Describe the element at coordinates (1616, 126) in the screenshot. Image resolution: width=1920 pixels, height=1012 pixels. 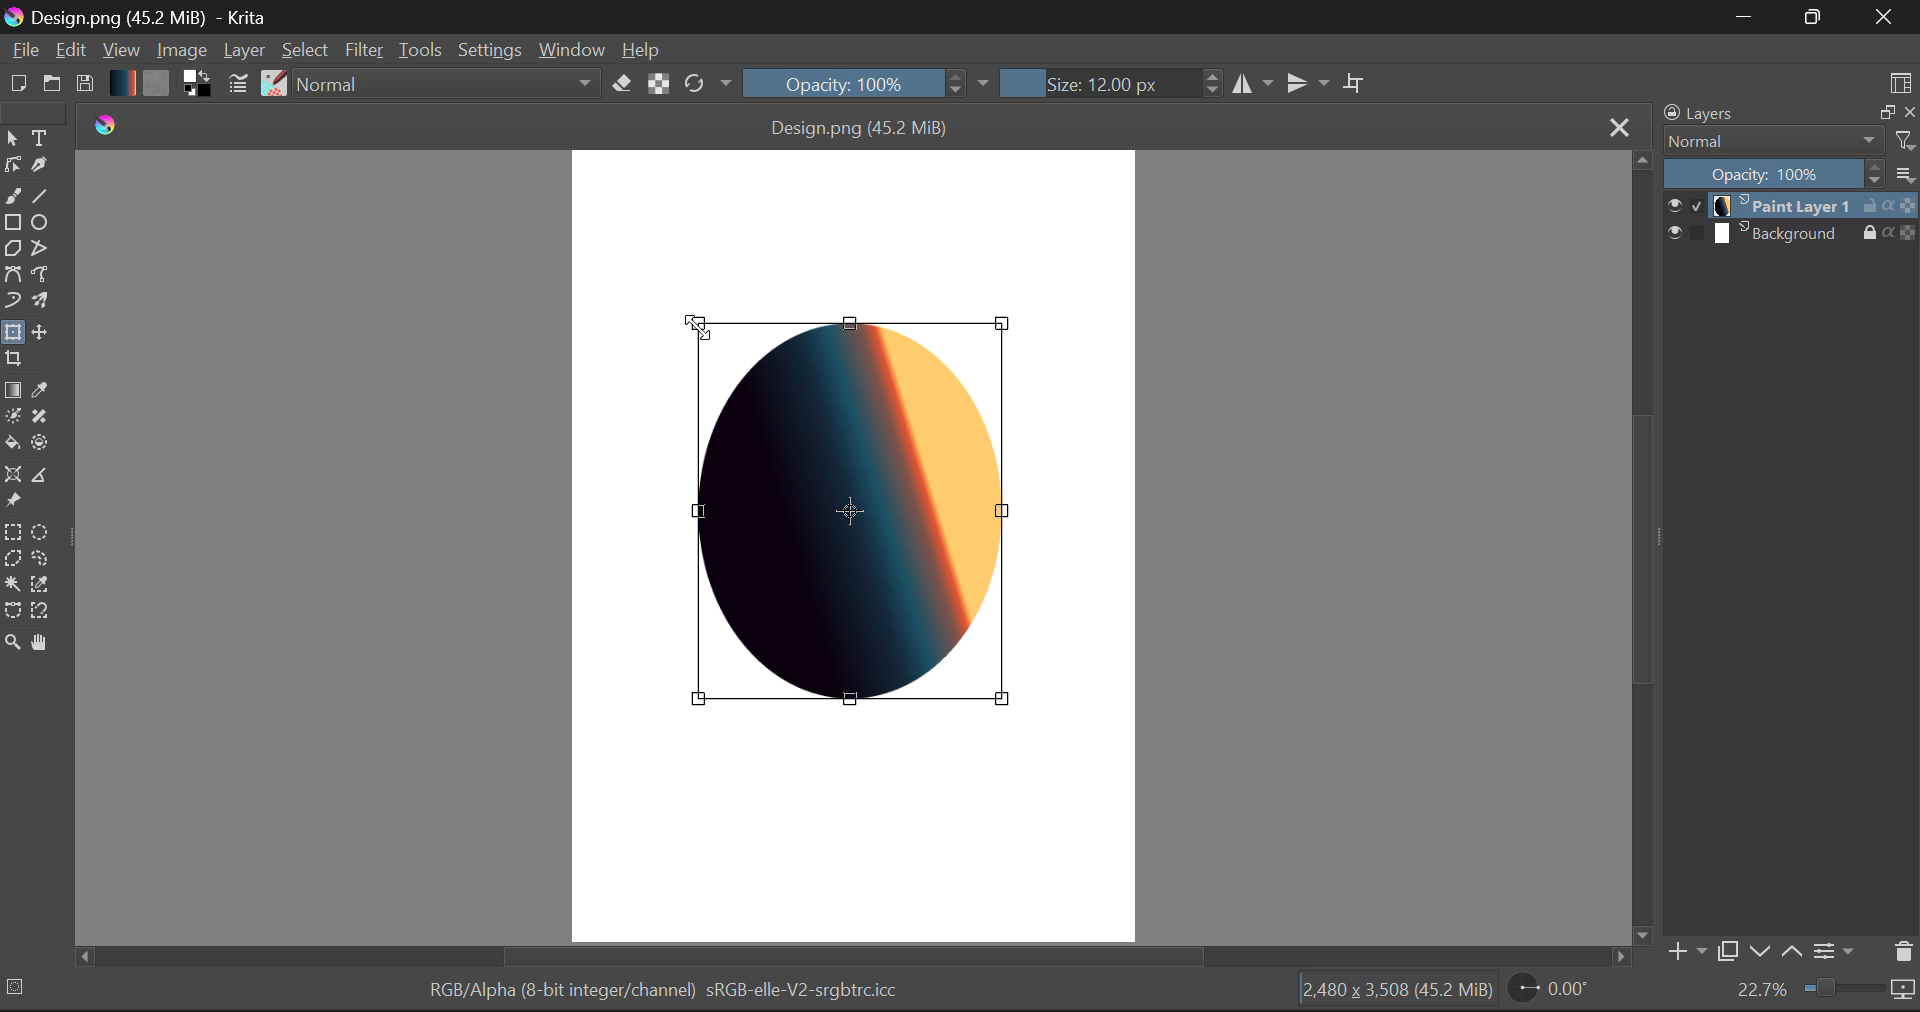
I see `Close` at that location.